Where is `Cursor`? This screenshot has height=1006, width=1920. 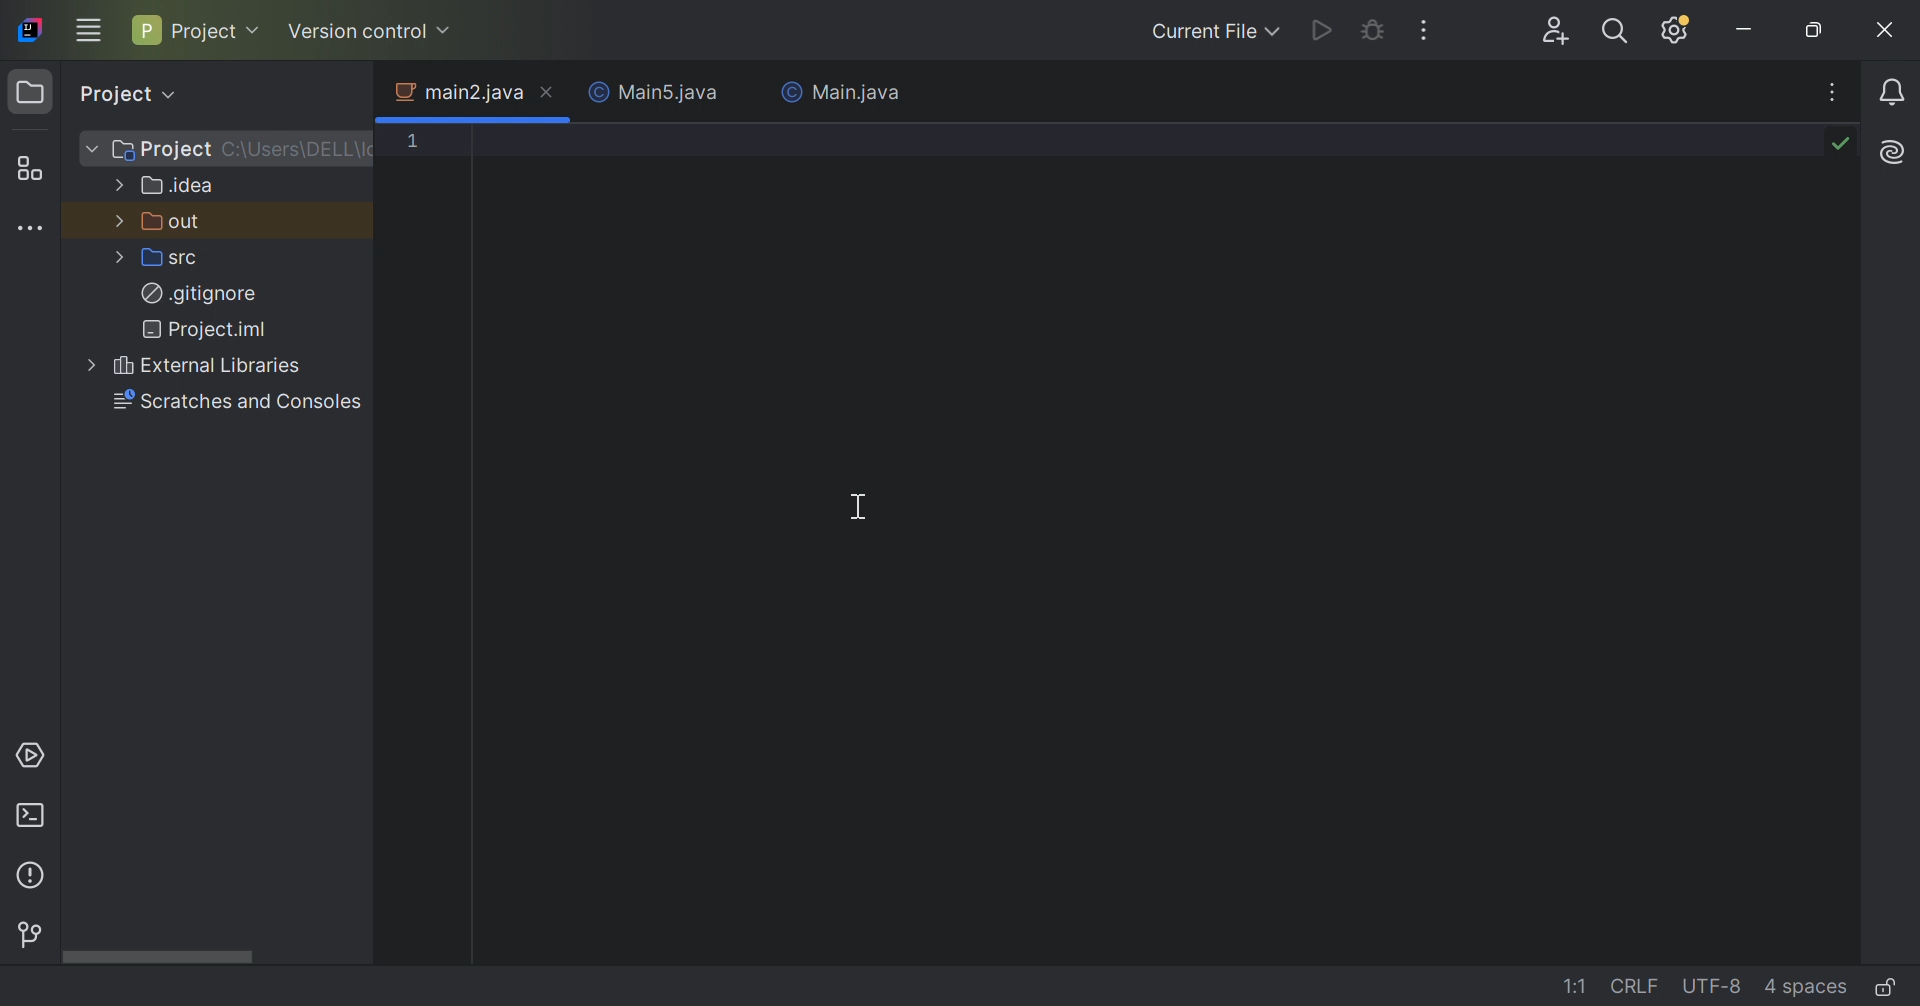
Cursor is located at coordinates (861, 509).